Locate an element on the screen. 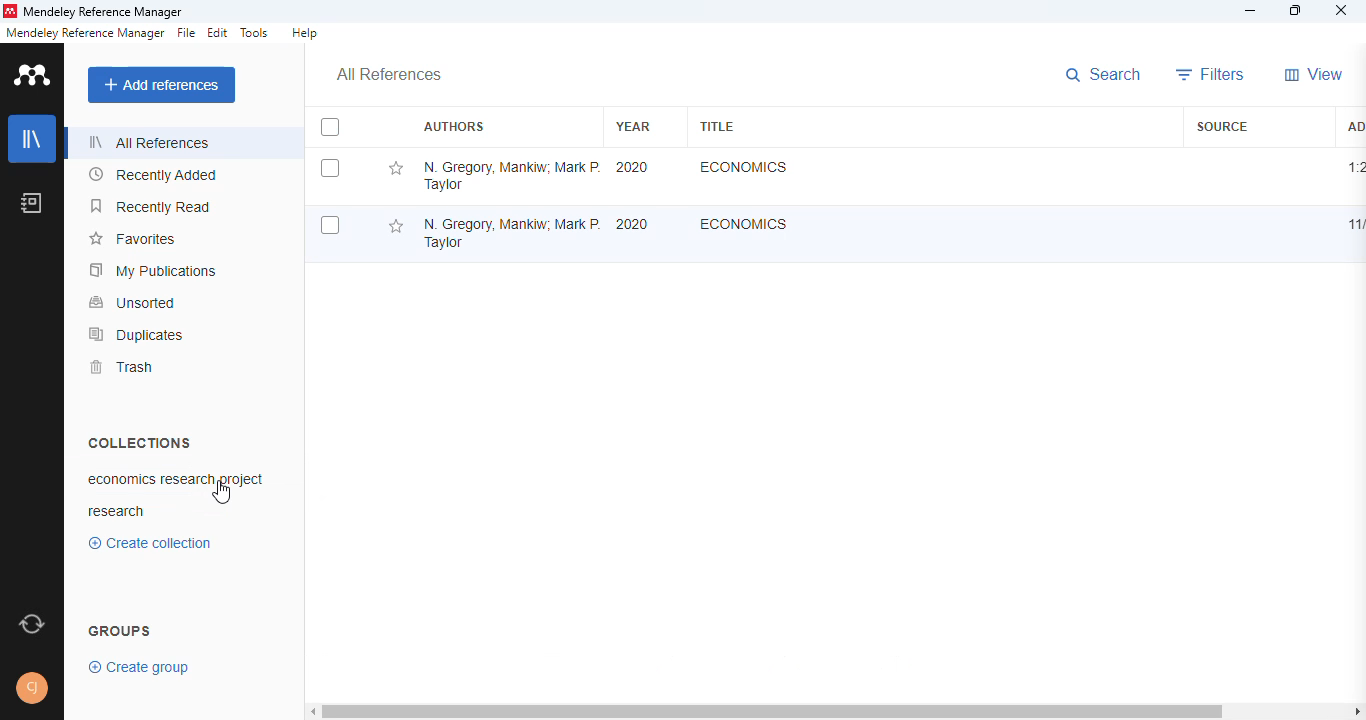 Image resolution: width=1366 pixels, height=720 pixels. economics research project is located at coordinates (174, 479).